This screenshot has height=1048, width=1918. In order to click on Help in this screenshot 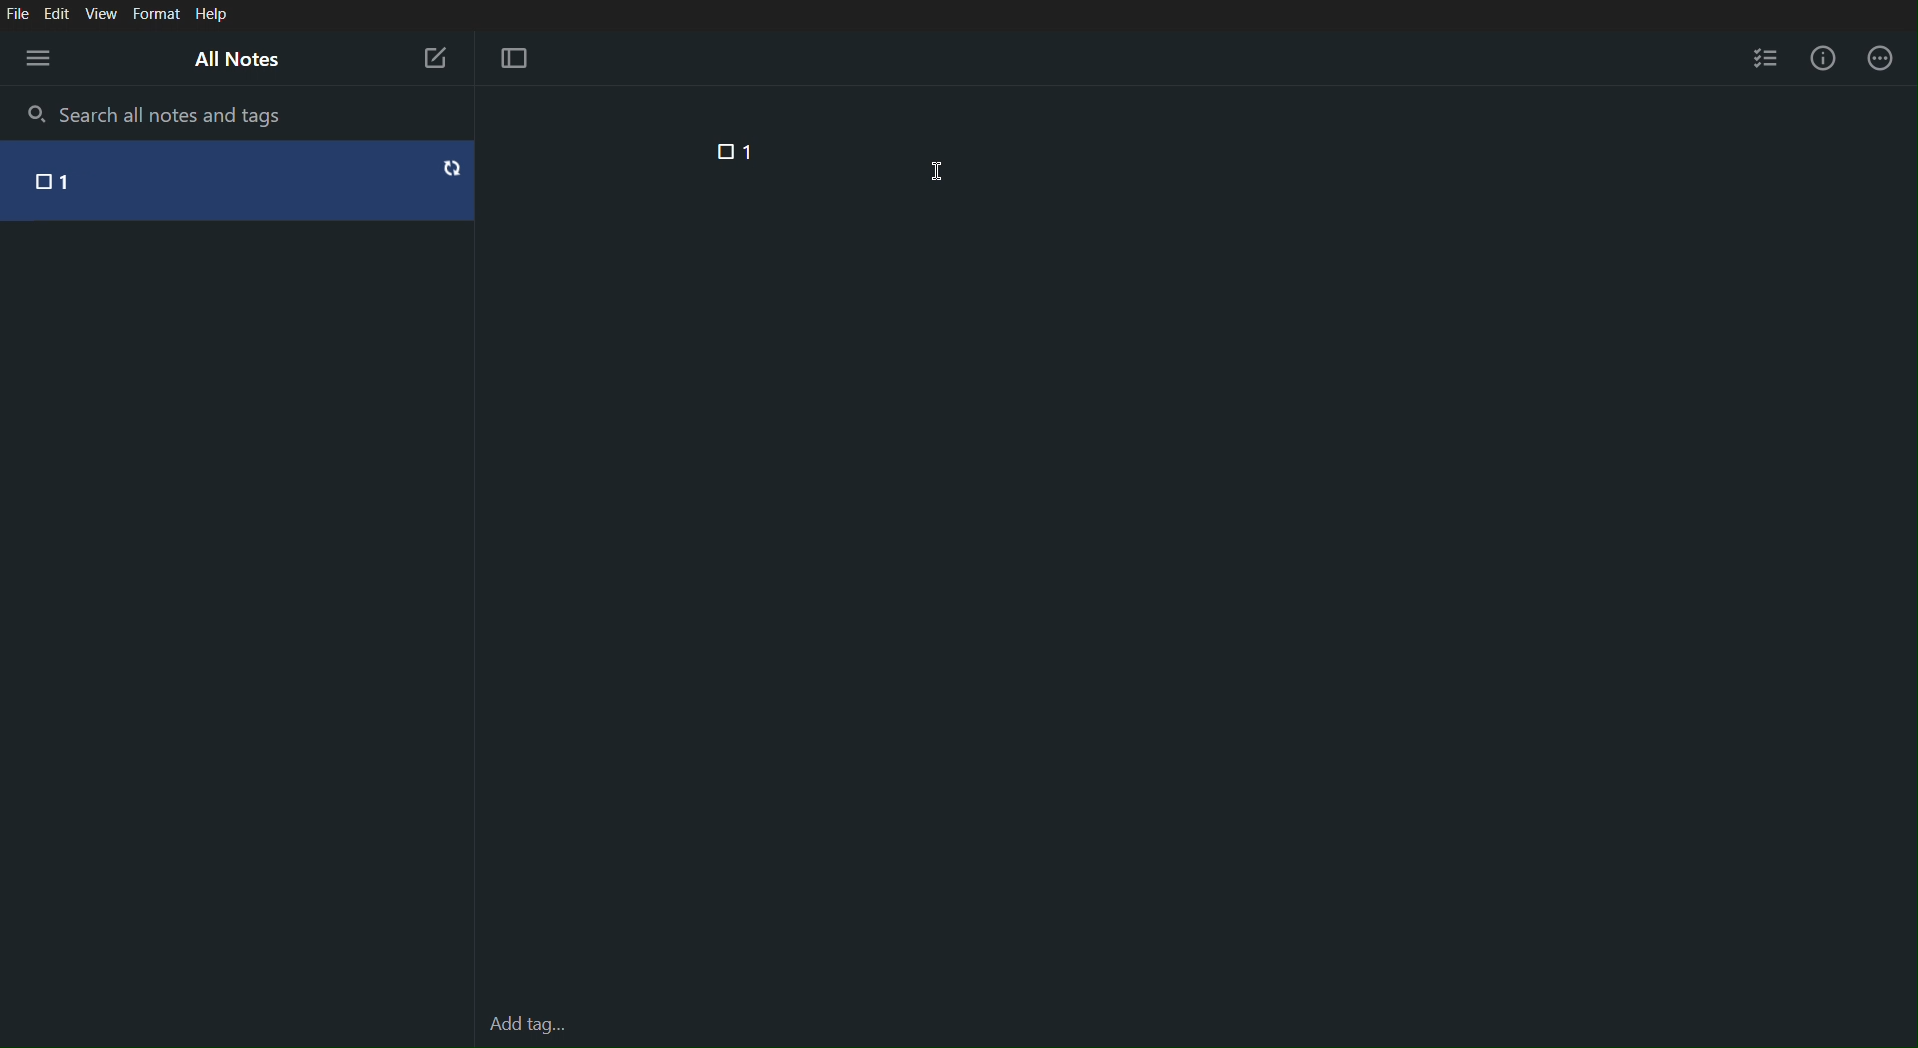, I will do `click(212, 15)`.